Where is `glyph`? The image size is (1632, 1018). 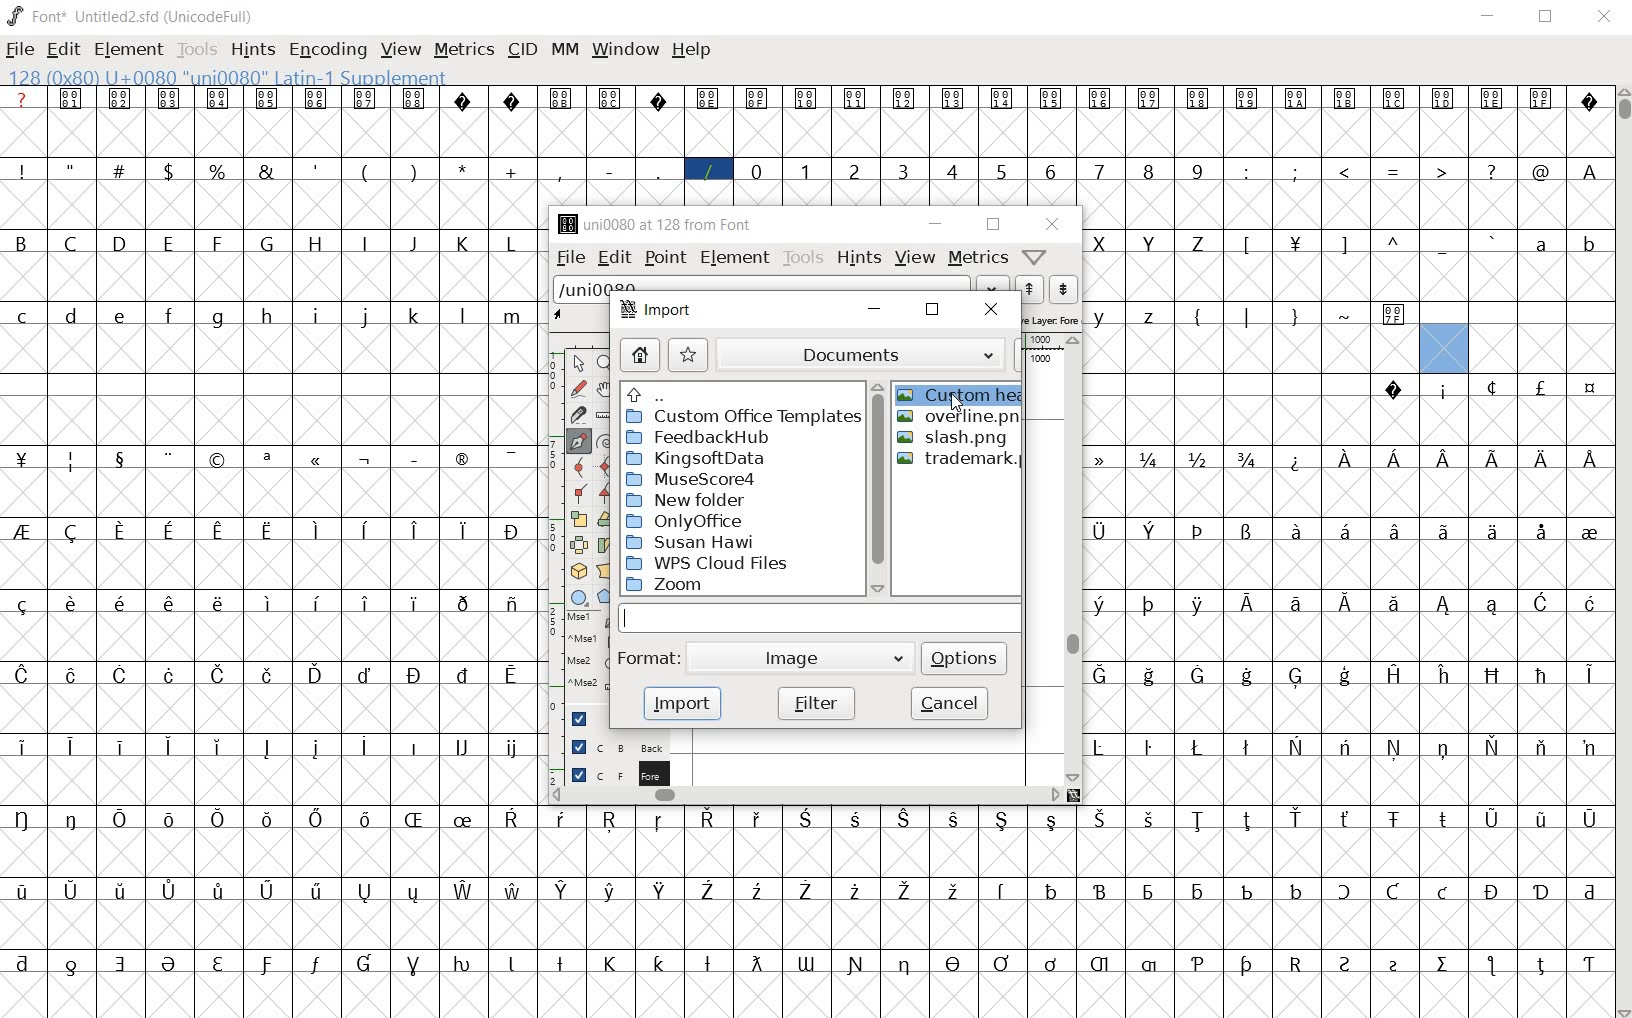
glyph is located at coordinates (510, 964).